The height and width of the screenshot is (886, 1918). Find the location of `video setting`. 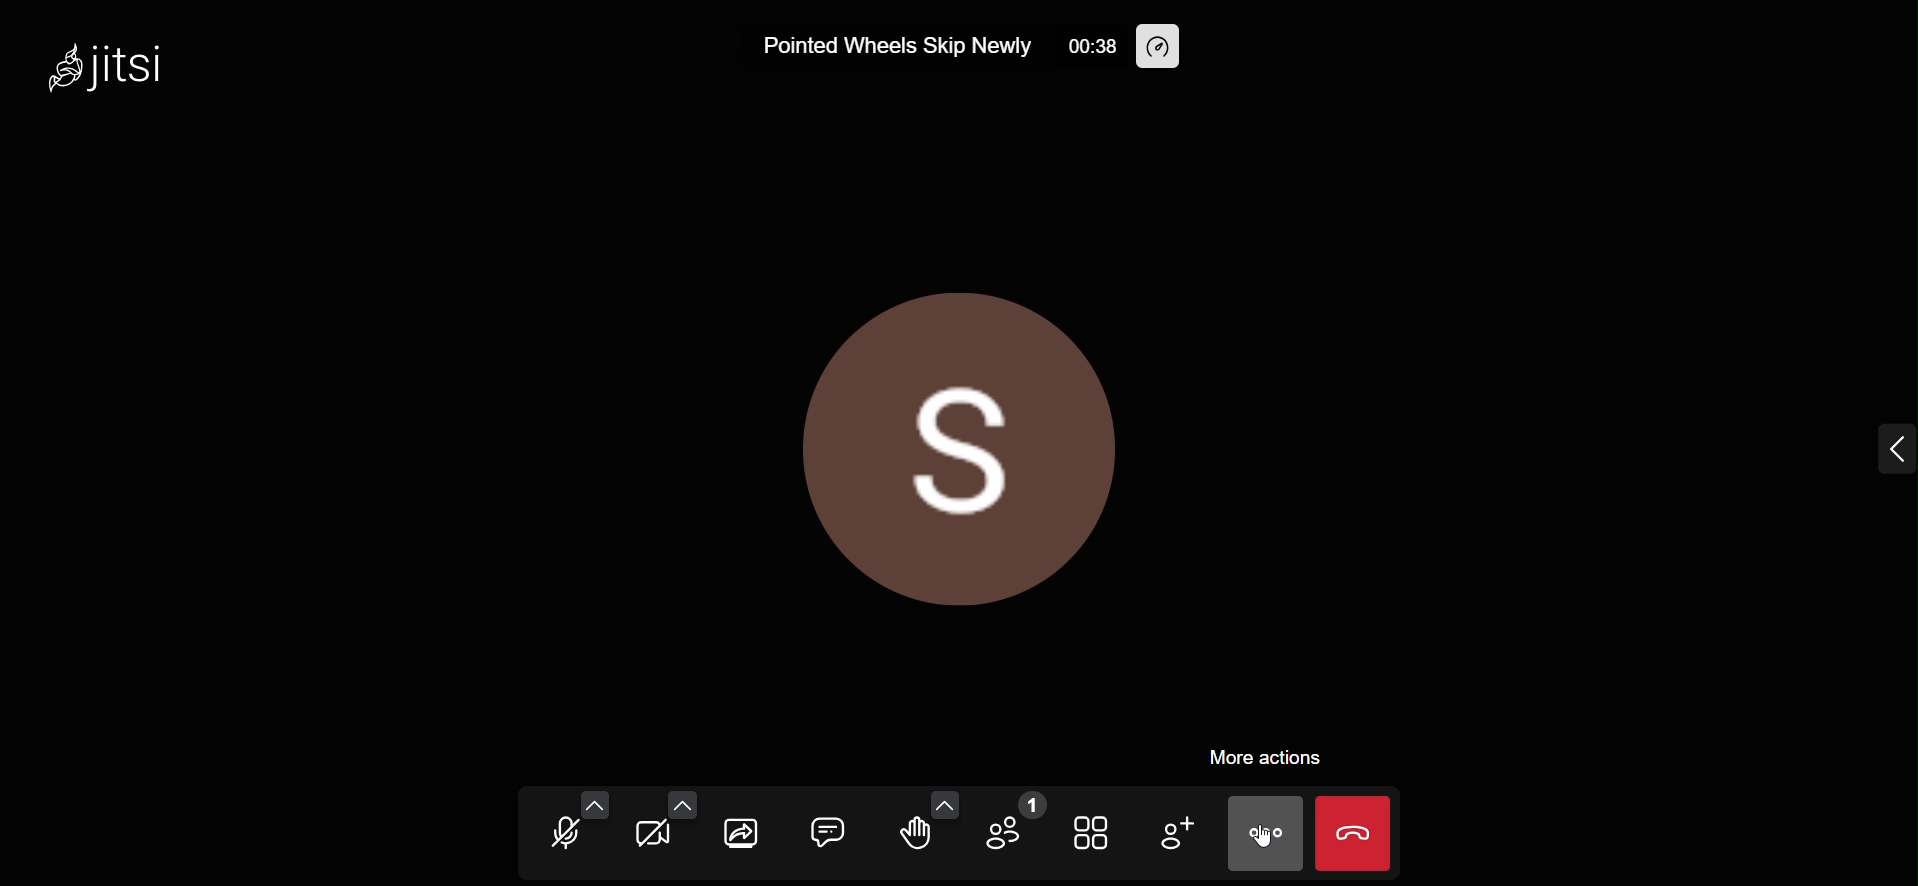

video setting is located at coordinates (685, 803).